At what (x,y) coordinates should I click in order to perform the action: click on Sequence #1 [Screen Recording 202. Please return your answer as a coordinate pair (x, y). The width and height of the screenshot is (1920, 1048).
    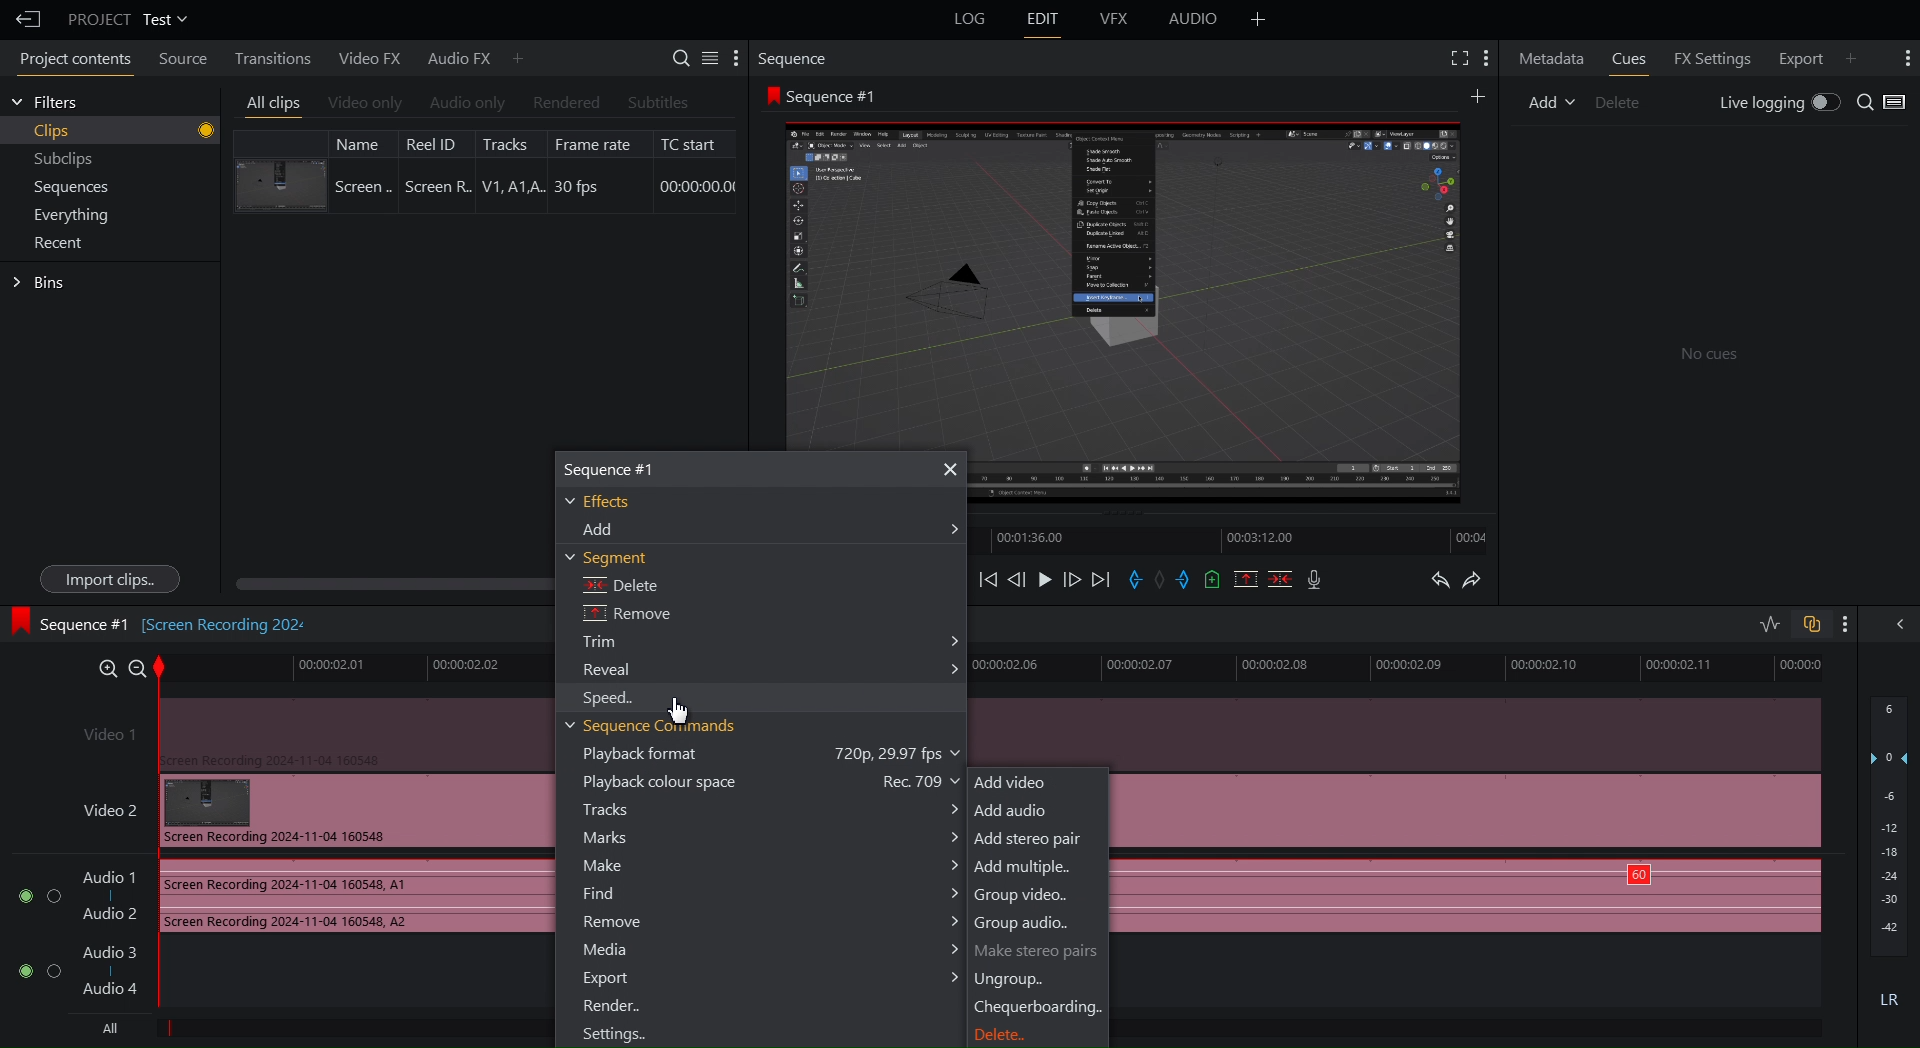
    Looking at the image, I should click on (162, 621).